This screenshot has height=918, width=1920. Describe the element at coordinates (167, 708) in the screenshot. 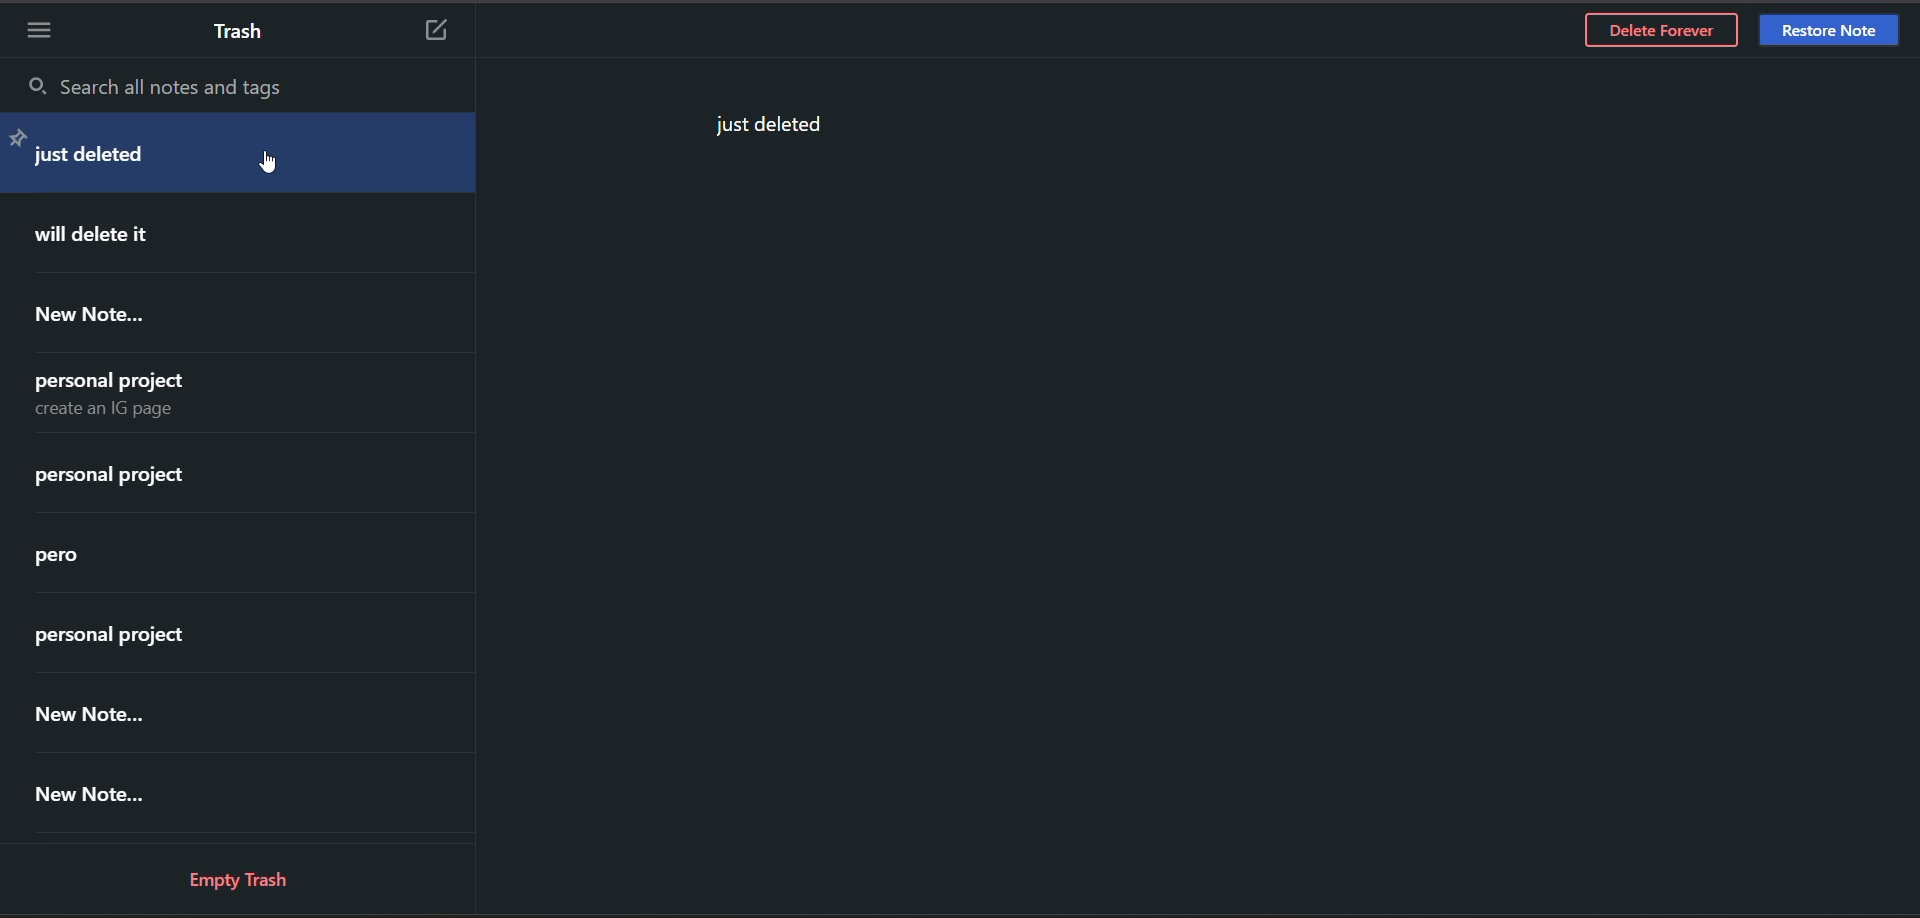

I see `deleted note title 8` at that location.